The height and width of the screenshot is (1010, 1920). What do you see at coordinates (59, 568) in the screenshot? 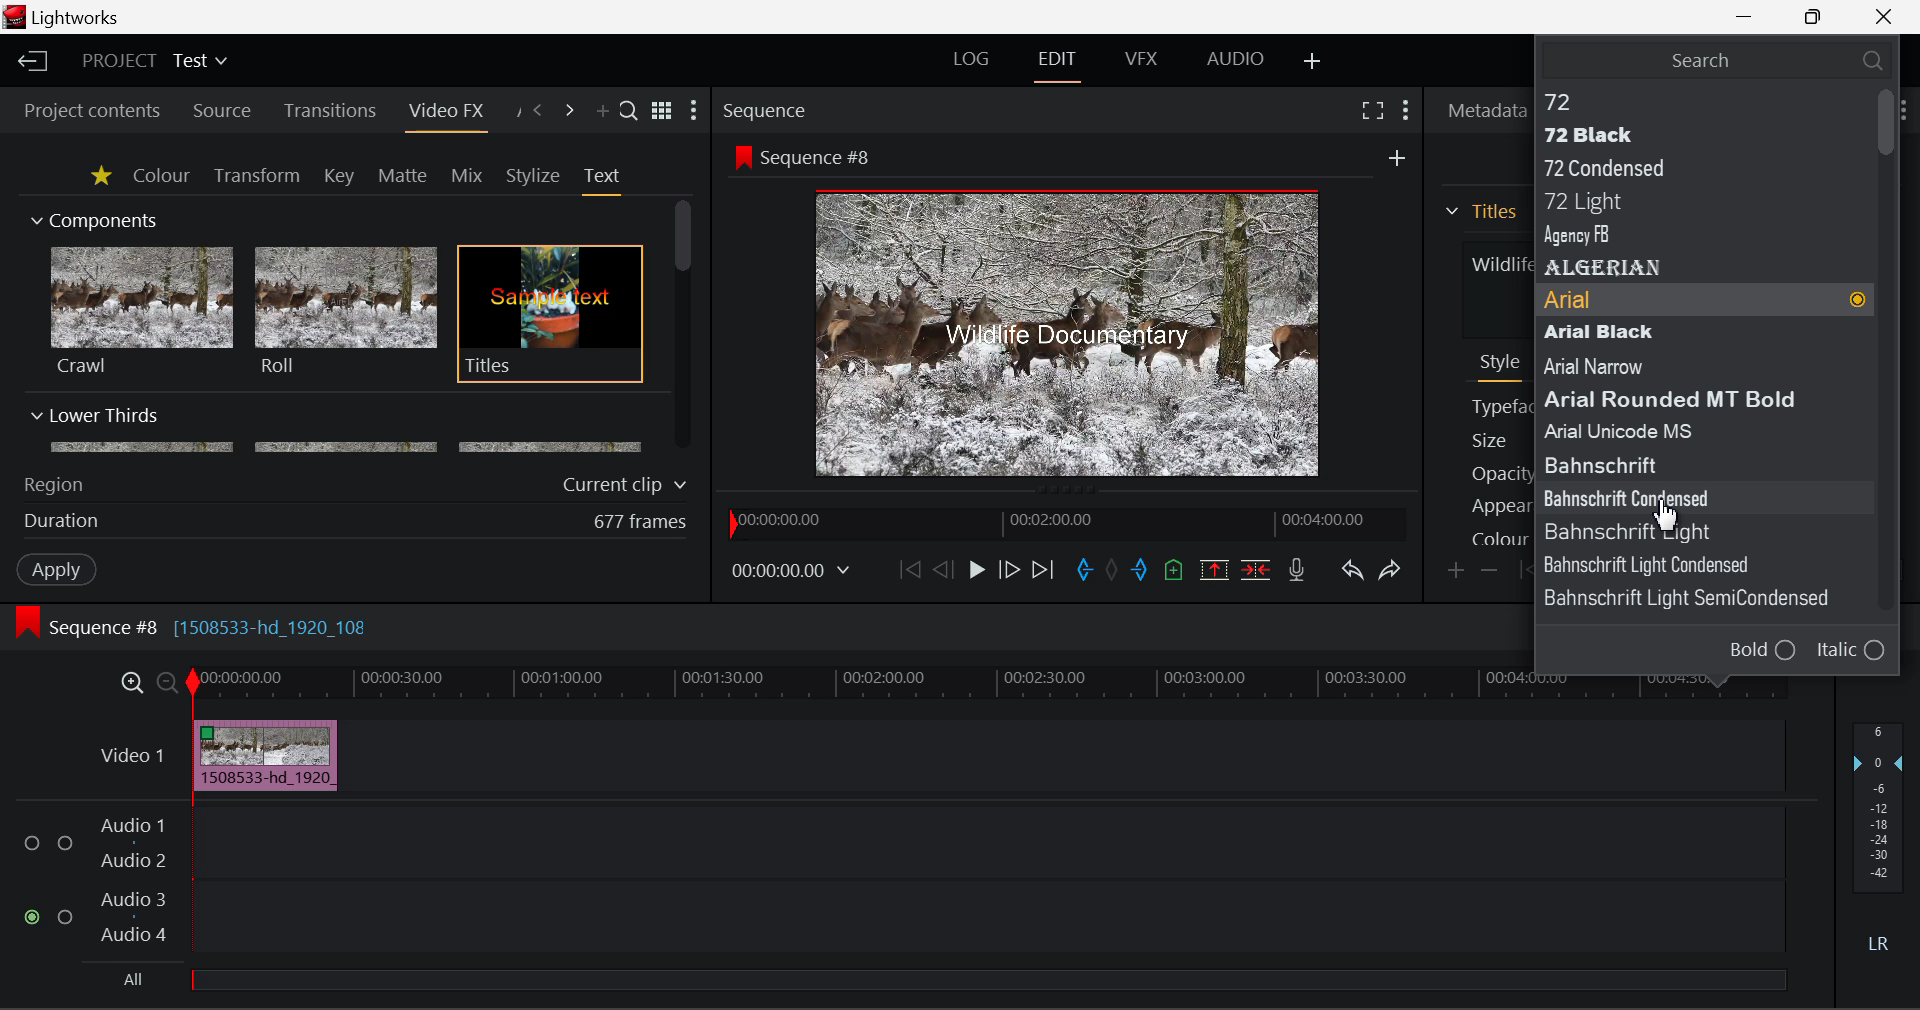
I see `Apply` at bounding box center [59, 568].